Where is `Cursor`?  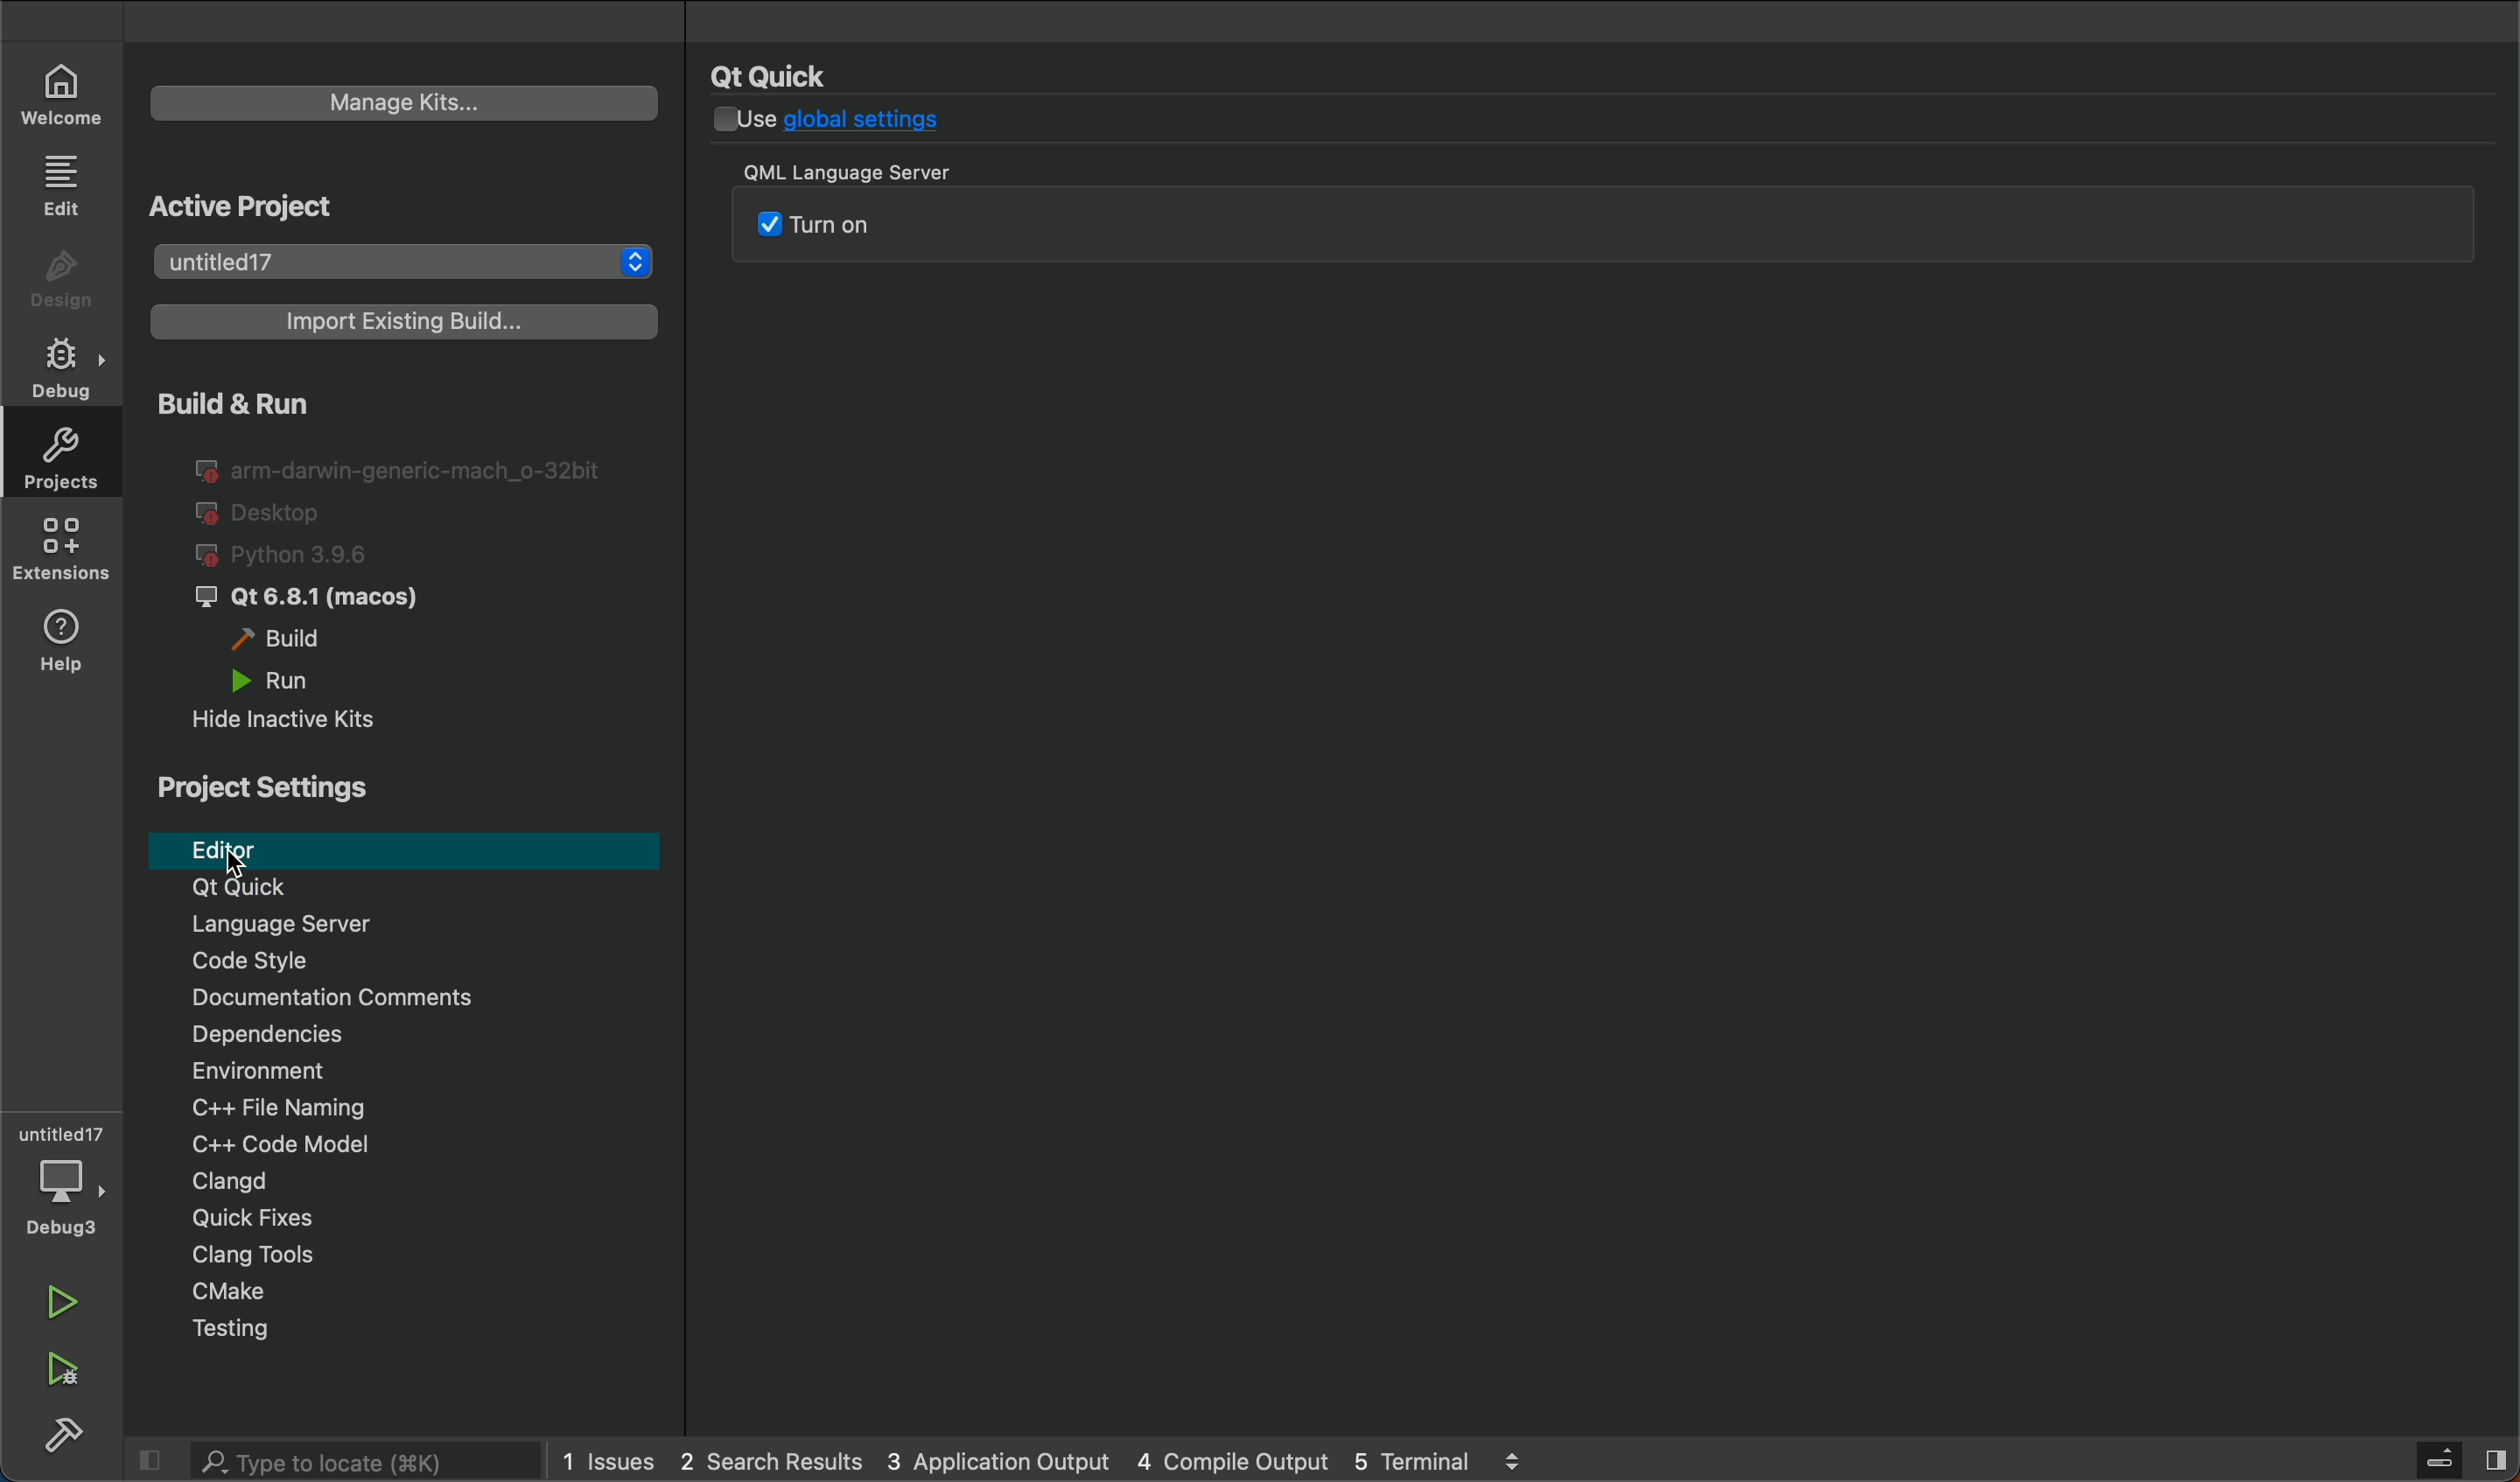
Cursor is located at coordinates (235, 866).